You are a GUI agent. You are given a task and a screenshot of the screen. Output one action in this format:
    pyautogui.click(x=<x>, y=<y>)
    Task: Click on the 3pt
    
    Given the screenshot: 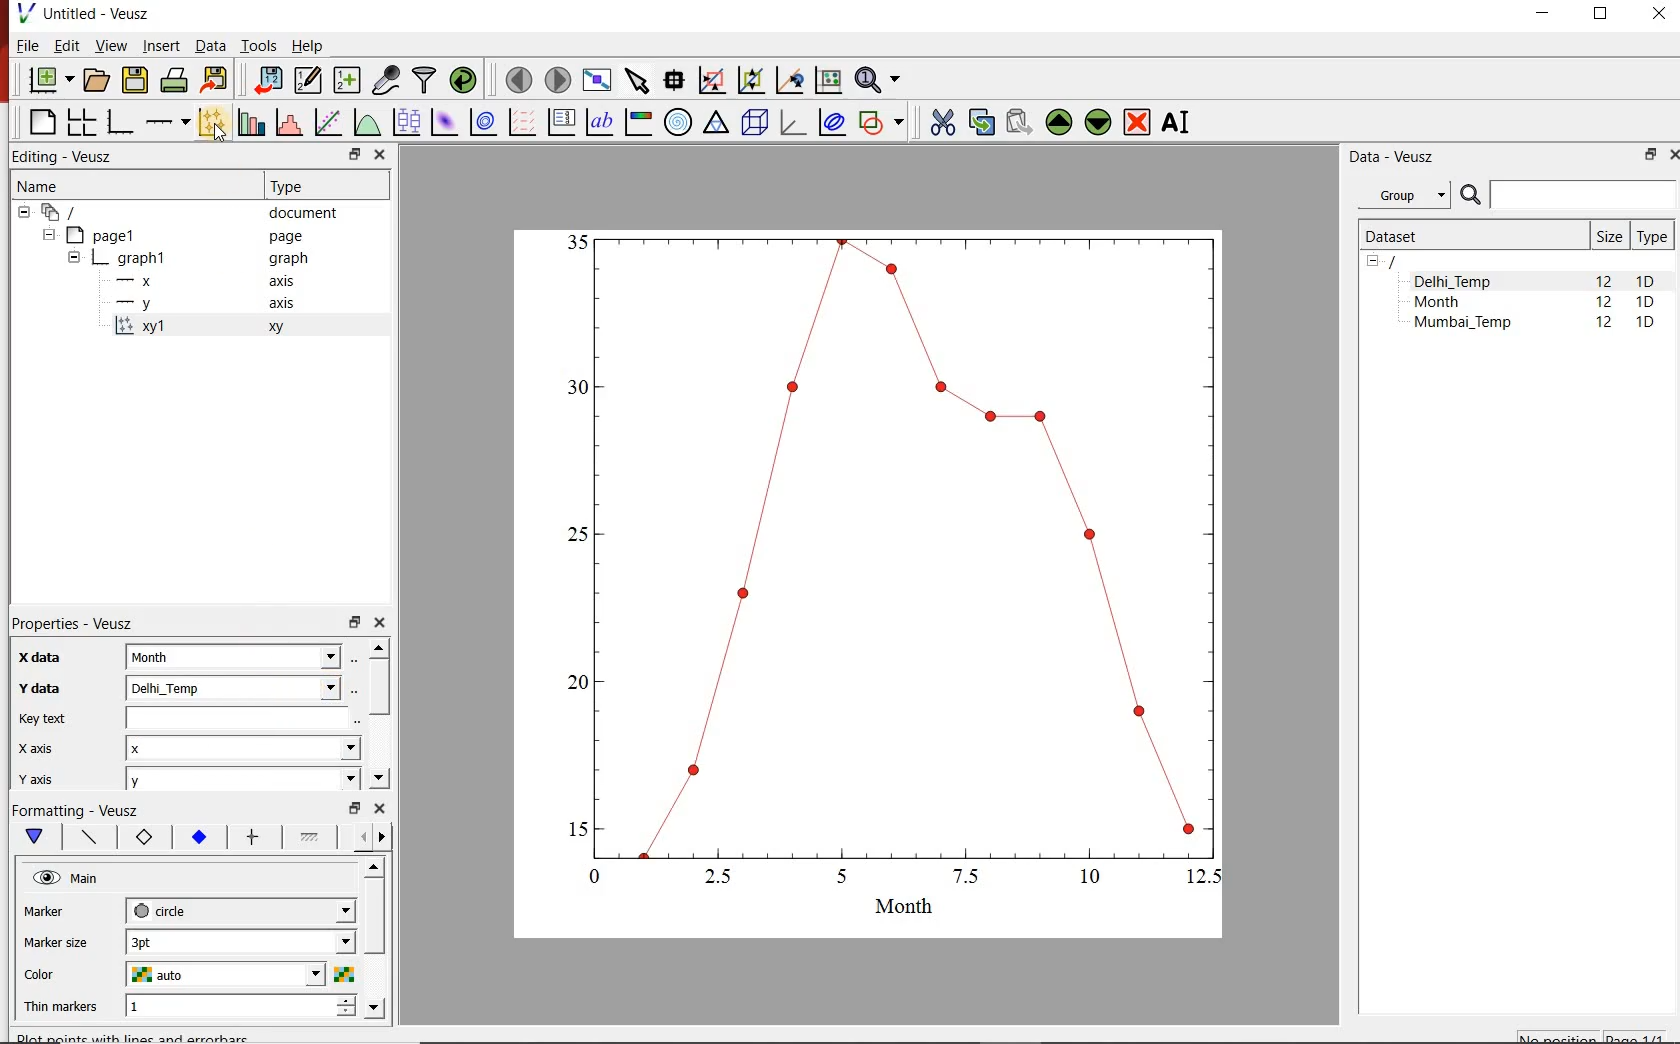 What is the action you would take?
    pyautogui.click(x=241, y=942)
    